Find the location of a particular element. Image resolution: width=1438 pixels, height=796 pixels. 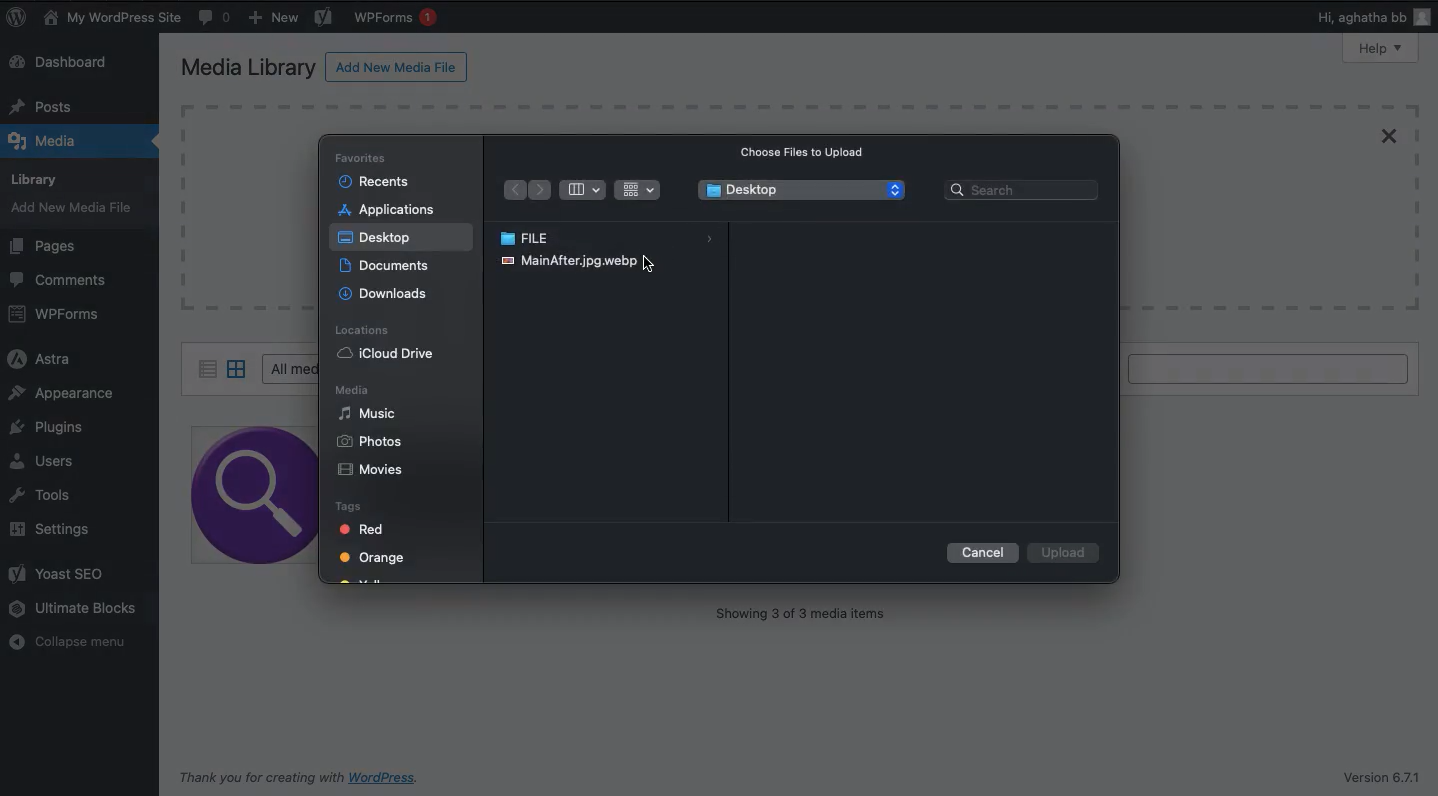

Posts is located at coordinates (47, 102).